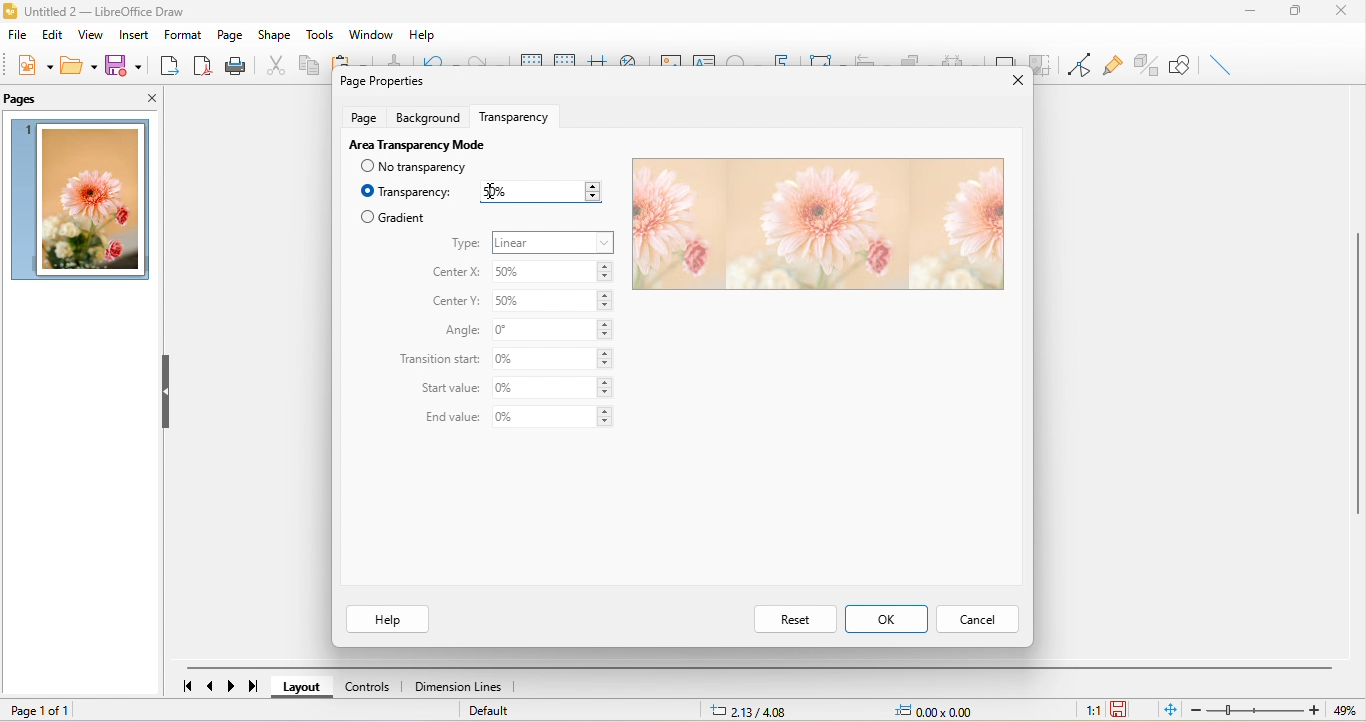  I want to click on vertical scroll bar, so click(1357, 371).